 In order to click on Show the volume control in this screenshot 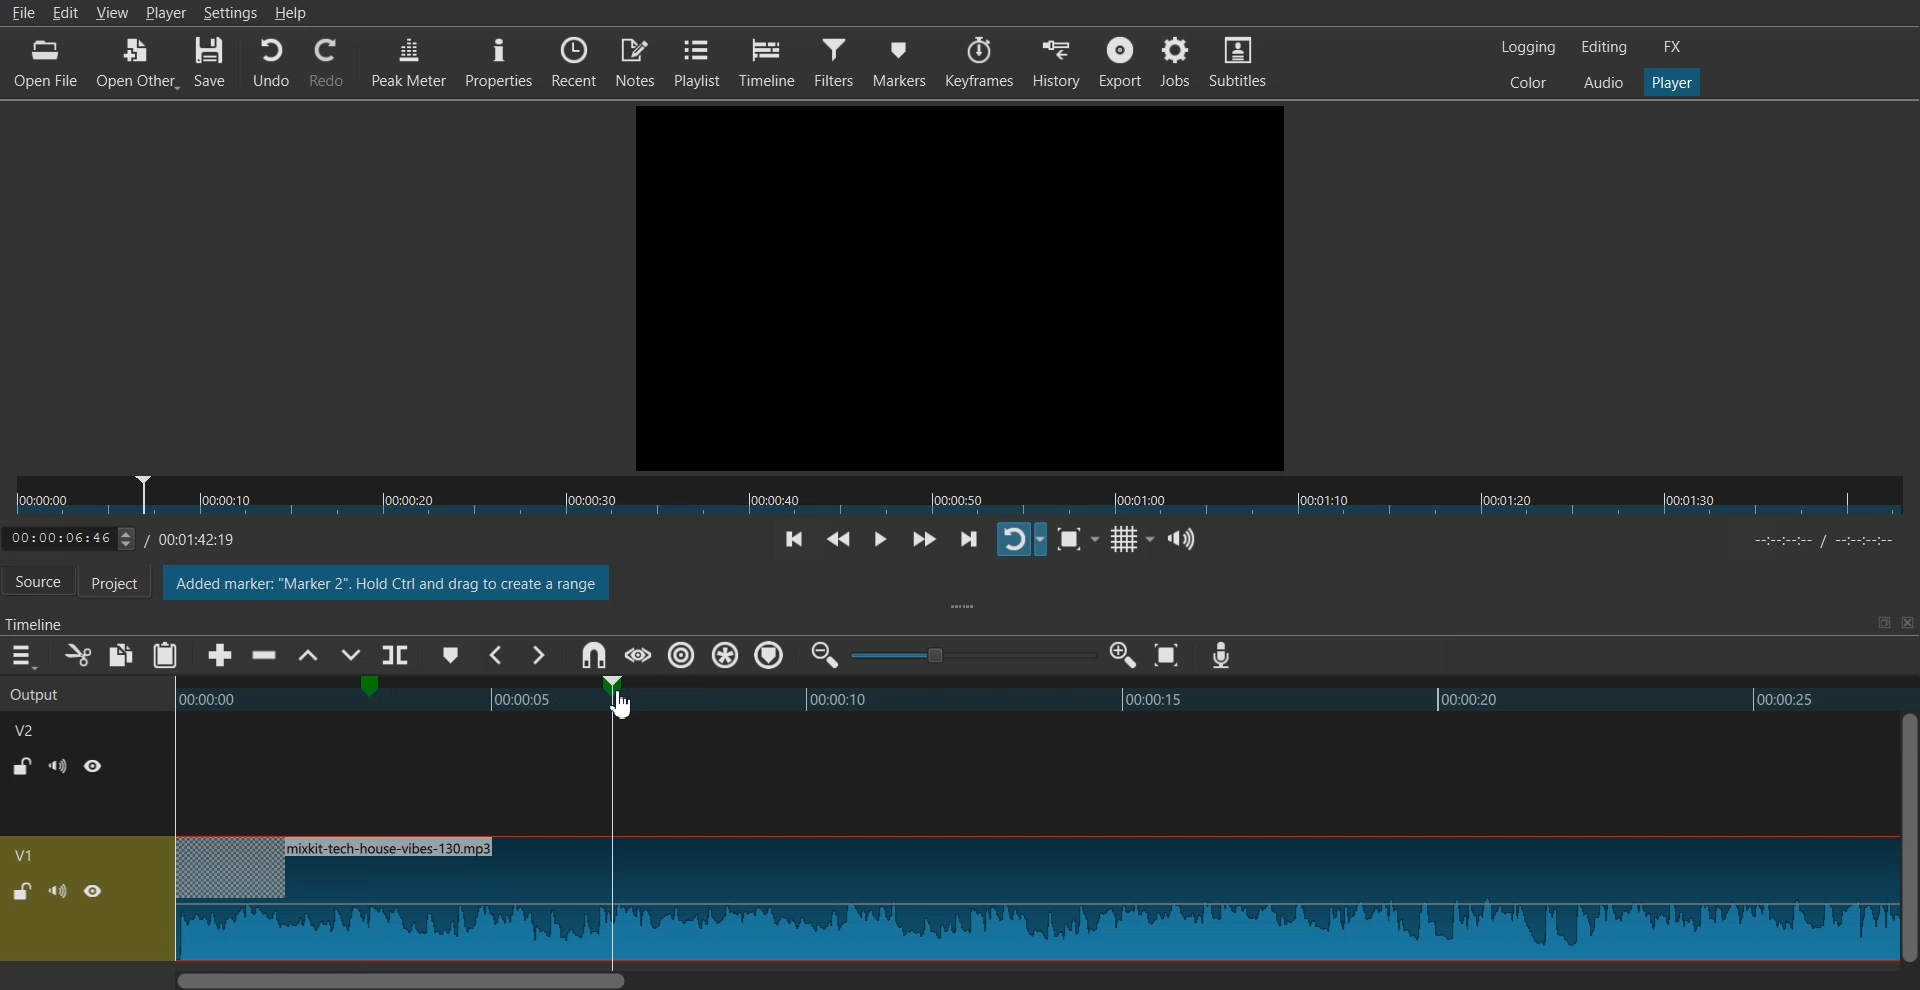, I will do `click(1182, 540)`.